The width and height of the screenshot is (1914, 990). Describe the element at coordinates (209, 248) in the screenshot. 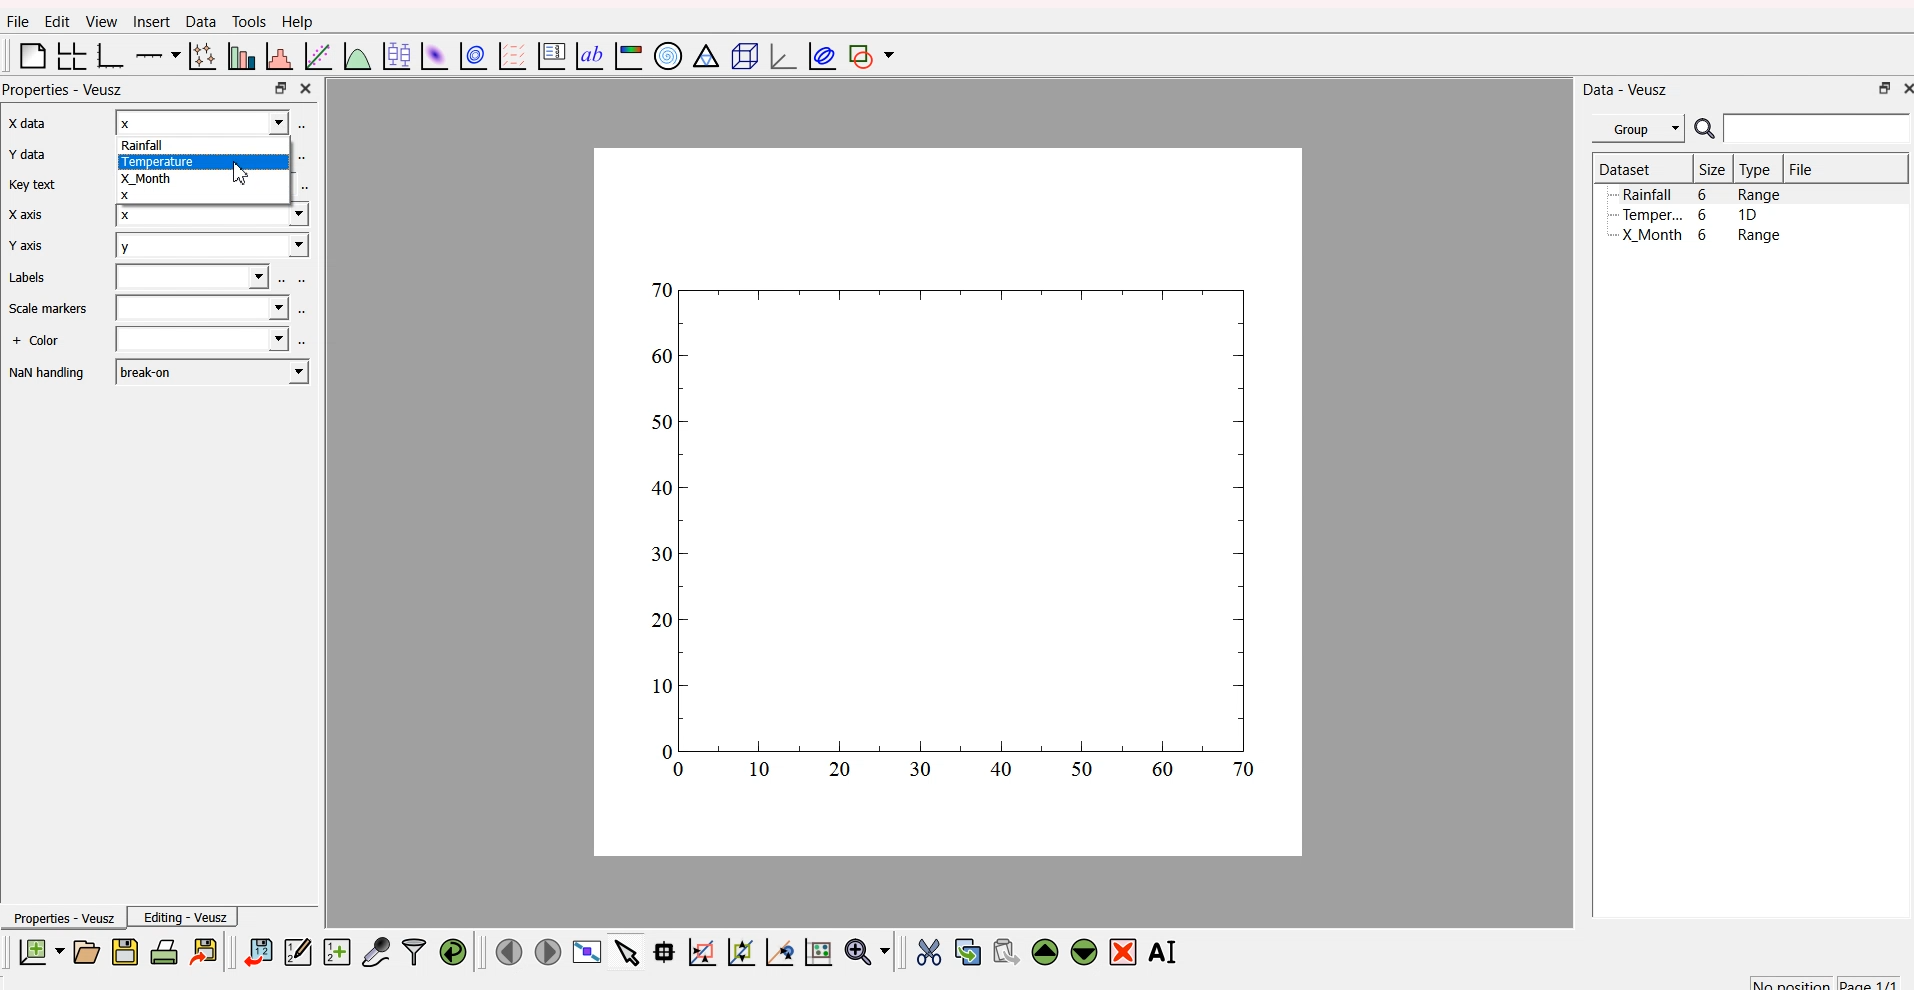

I see `y` at that location.